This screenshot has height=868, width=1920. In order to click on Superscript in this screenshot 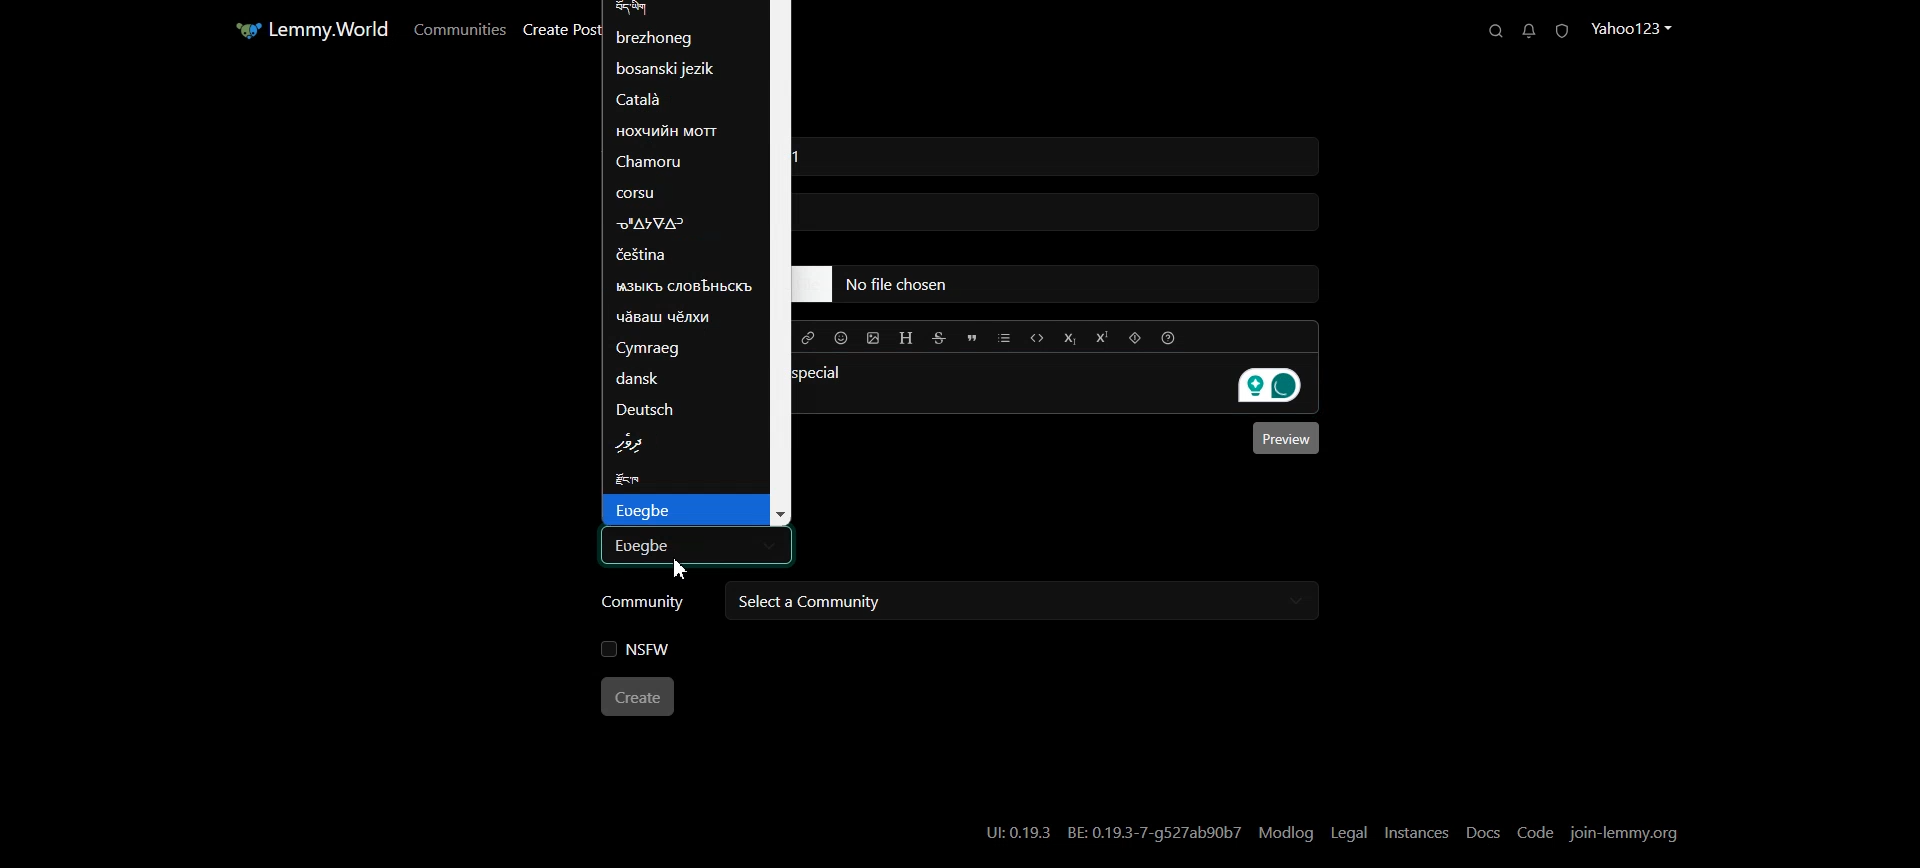, I will do `click(1102, 337)`.